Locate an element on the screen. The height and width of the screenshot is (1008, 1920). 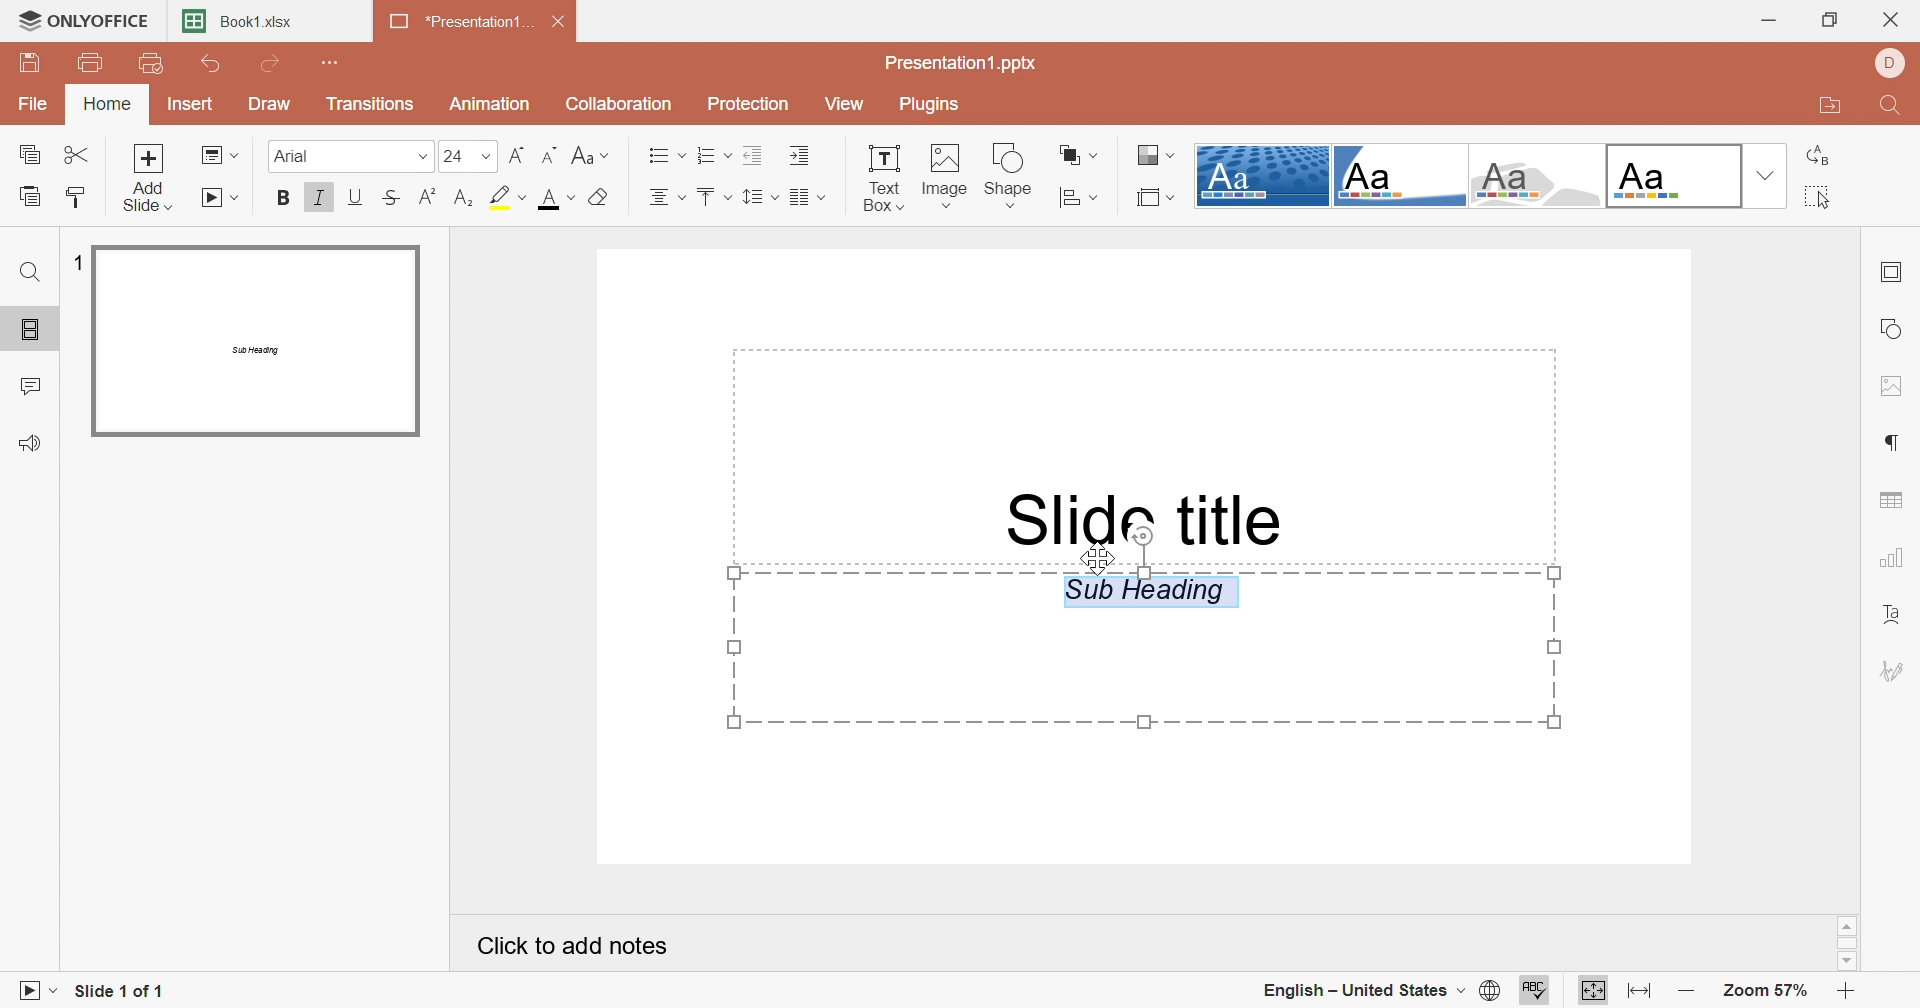
Save is located at coordinates (33, 64).